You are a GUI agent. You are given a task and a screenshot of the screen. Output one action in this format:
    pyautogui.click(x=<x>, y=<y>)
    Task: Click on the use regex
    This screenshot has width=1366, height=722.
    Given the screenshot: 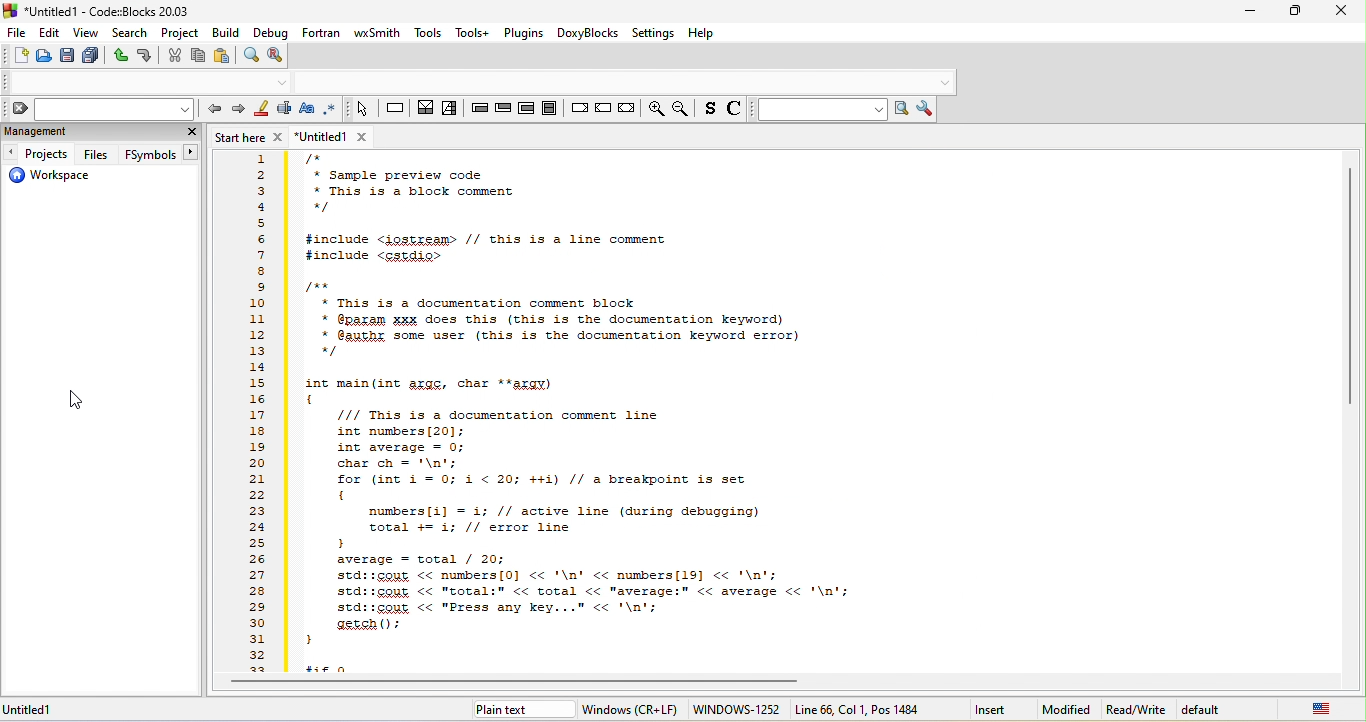 What is the action you would take?
    pyautogui.click(x=332, y=109)
    